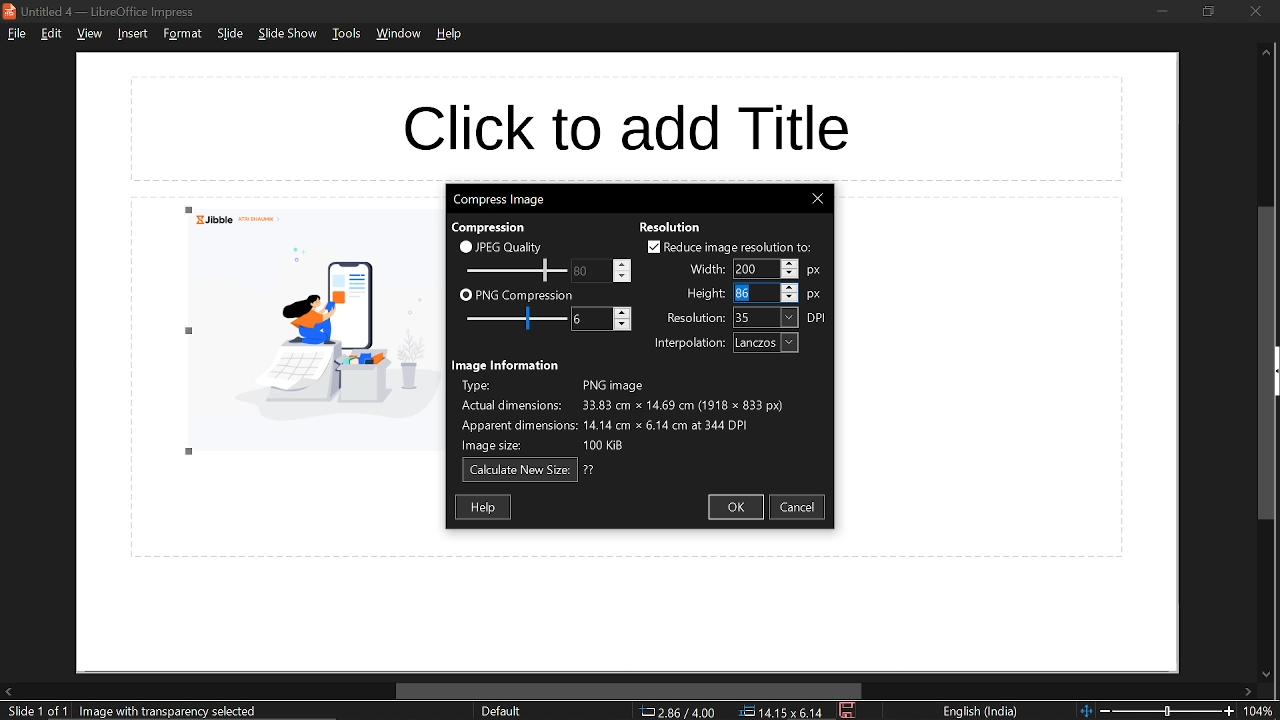 The height and width of the screenshot is (720, 1280). Describe the element at coordinates (751, 293) in the screenshot. I see `height` at that location.